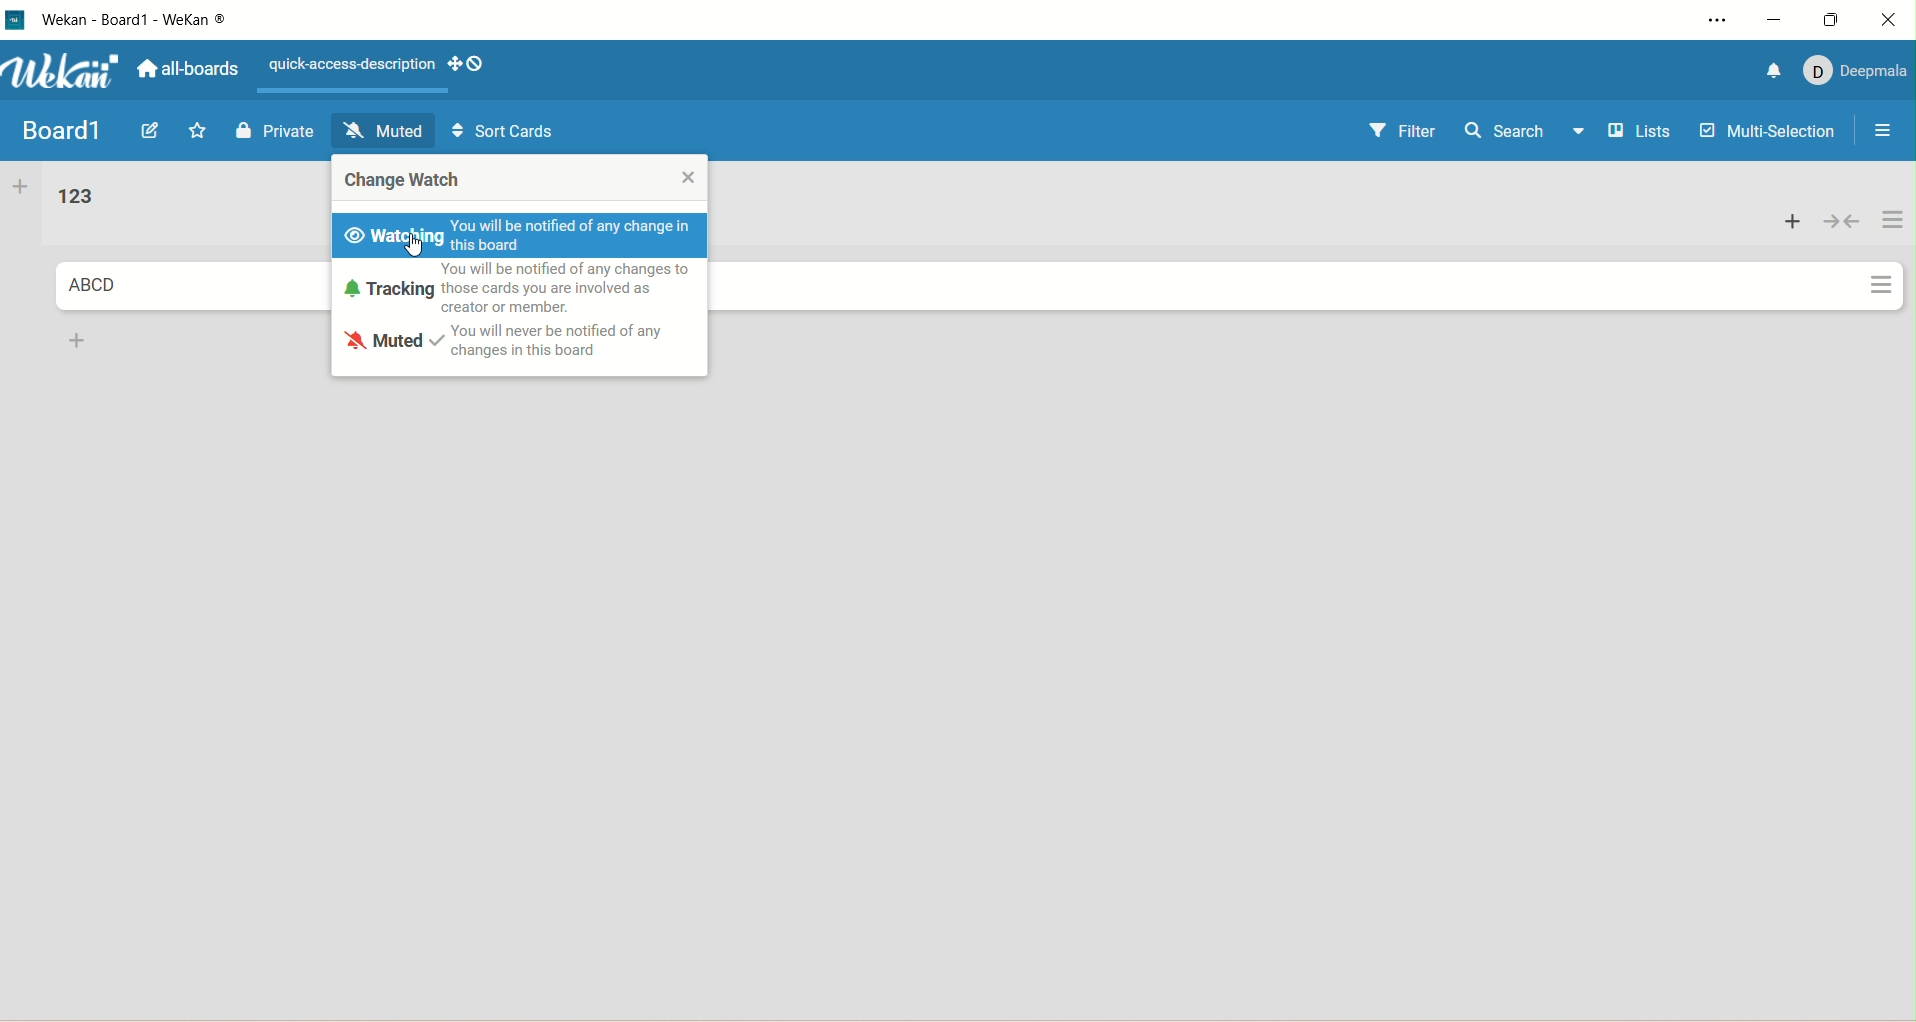 This screenshot has height=1022, width=1916. I want to click on minimize, so click(1773, 22).